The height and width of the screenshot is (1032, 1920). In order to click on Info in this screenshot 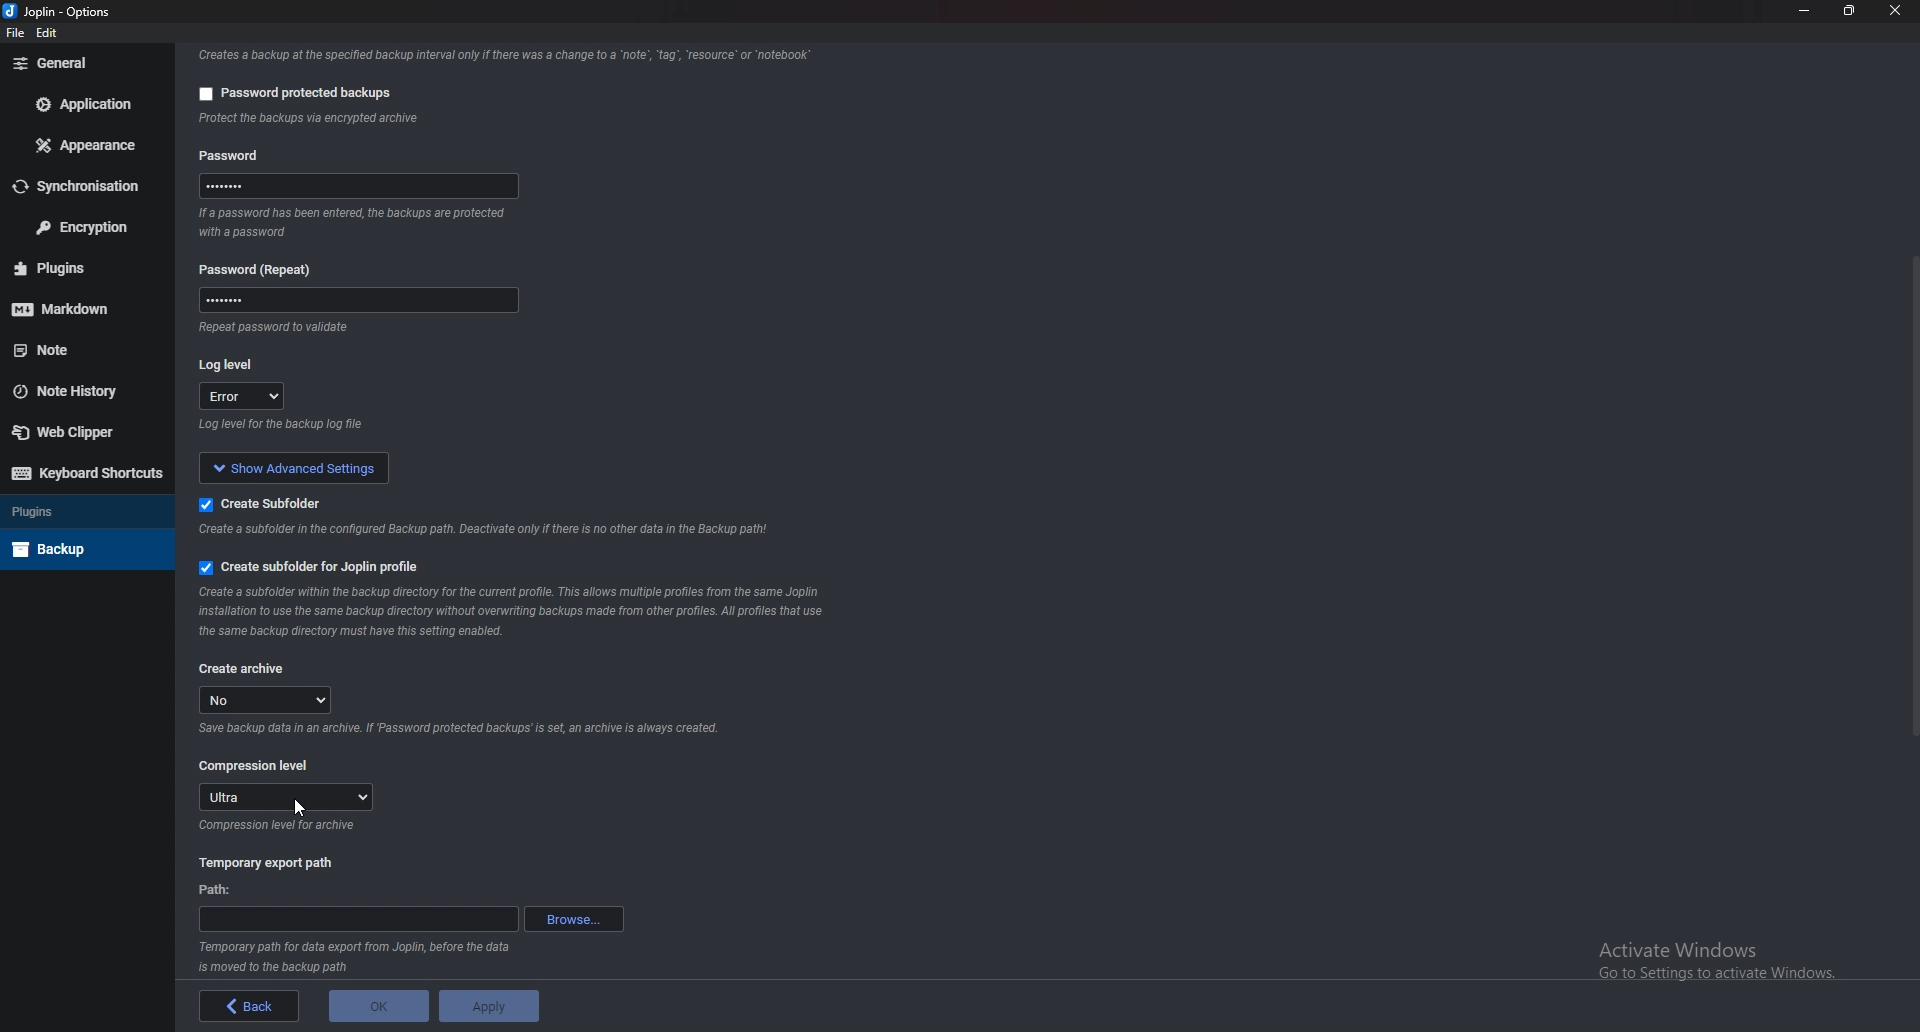, I will do `click(280, 827)`.